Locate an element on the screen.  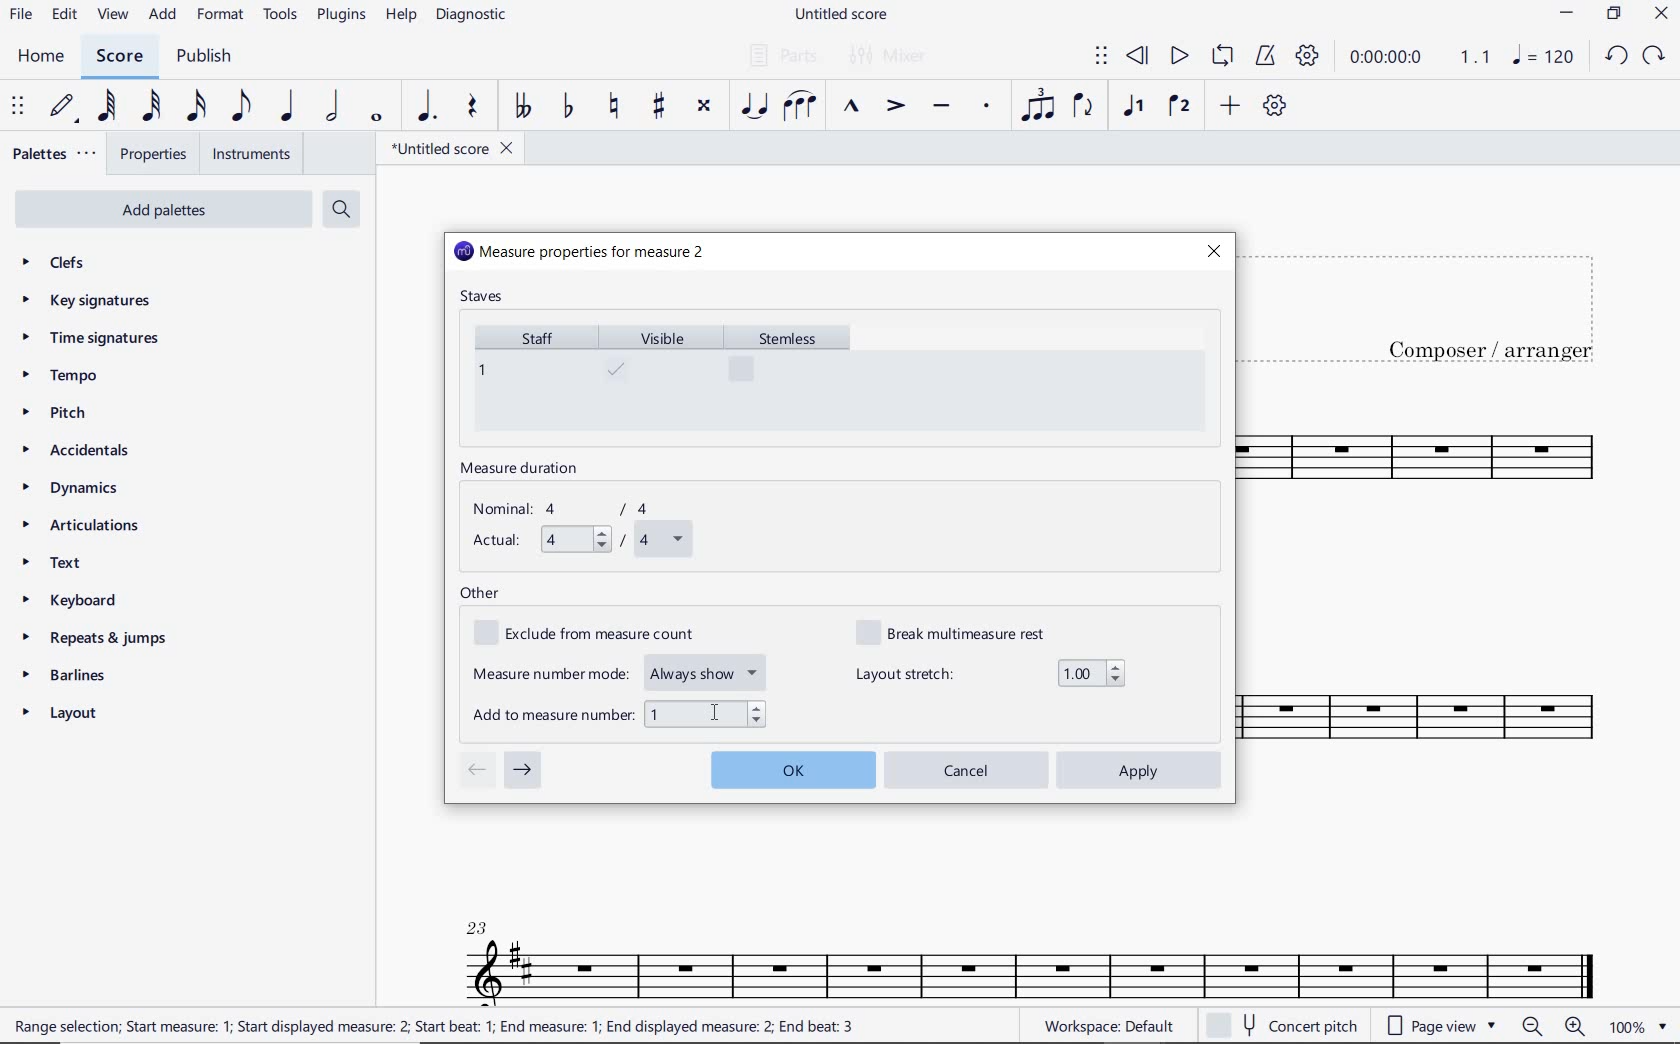
EIGHTH NOTE is located at coordinates (239, 107).